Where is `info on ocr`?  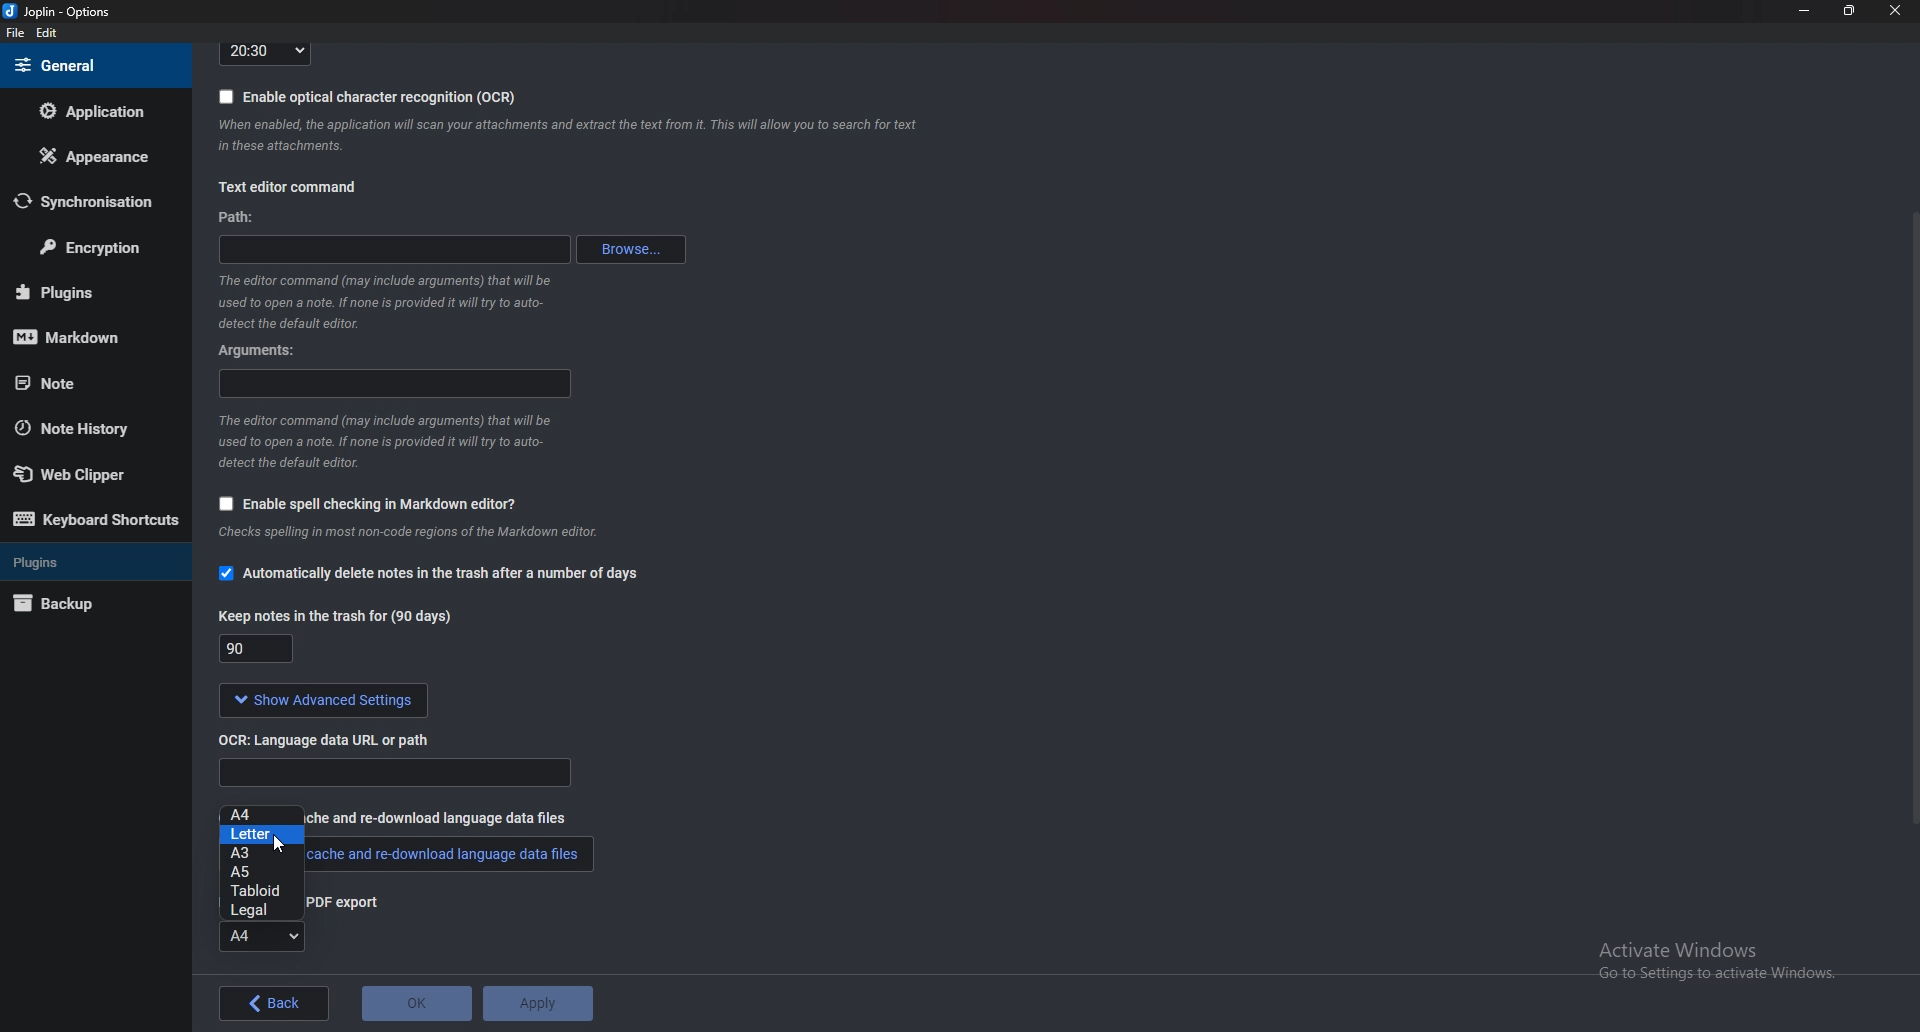
info on ocr is located at coordinates (569, 135).